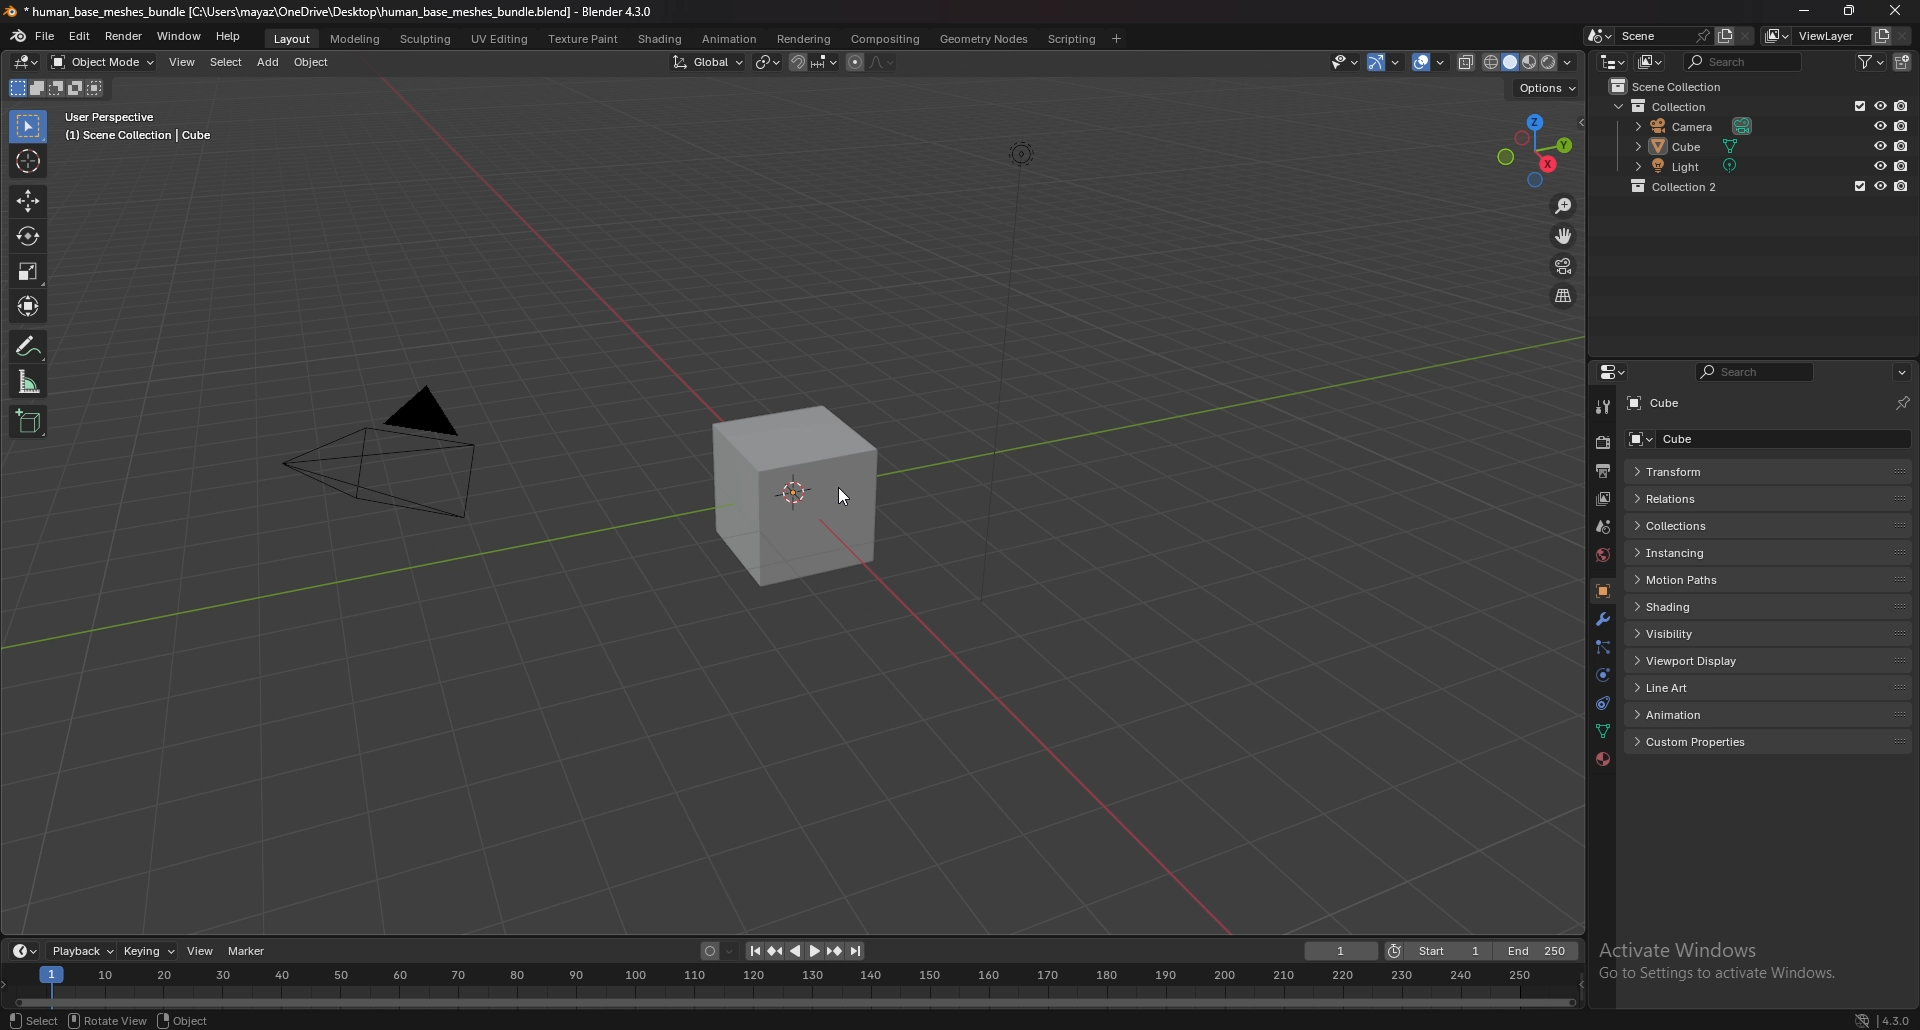 Image resolution: width=1920 pixels, height=1030 pixels. Describe the element at coordinates (1896, 1017) in the screenshot. I see `version` at that location.